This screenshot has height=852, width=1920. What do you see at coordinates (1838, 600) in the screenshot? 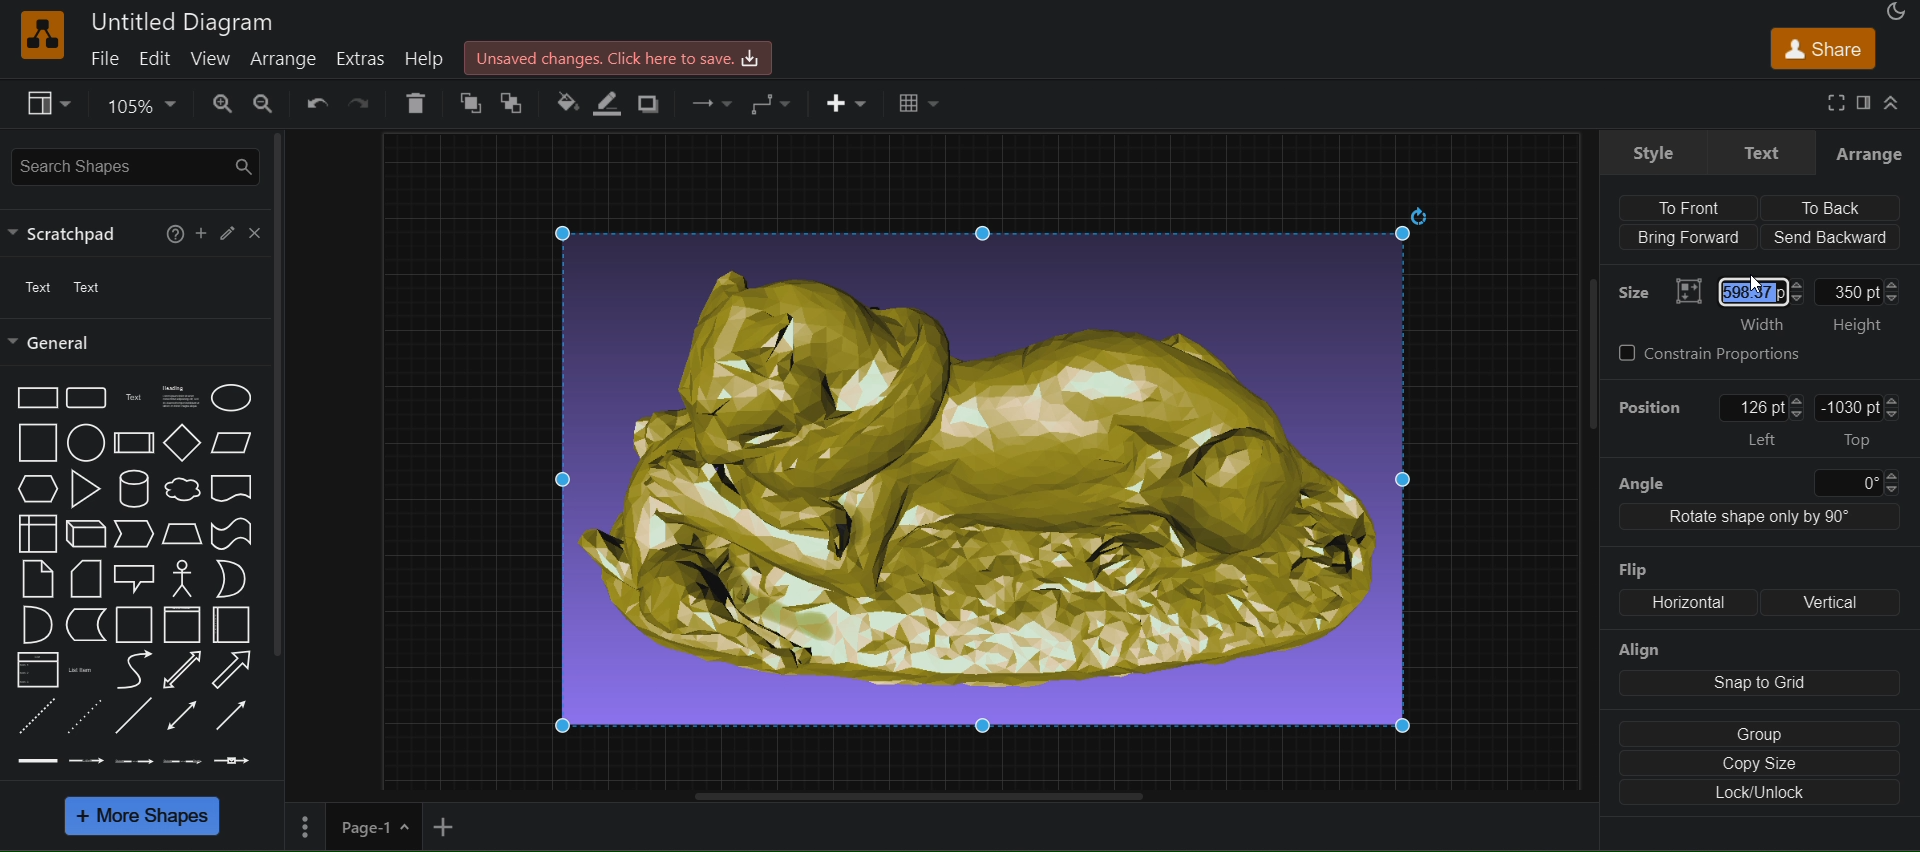
I see `Vertical` at bounding box center [1838, 600].